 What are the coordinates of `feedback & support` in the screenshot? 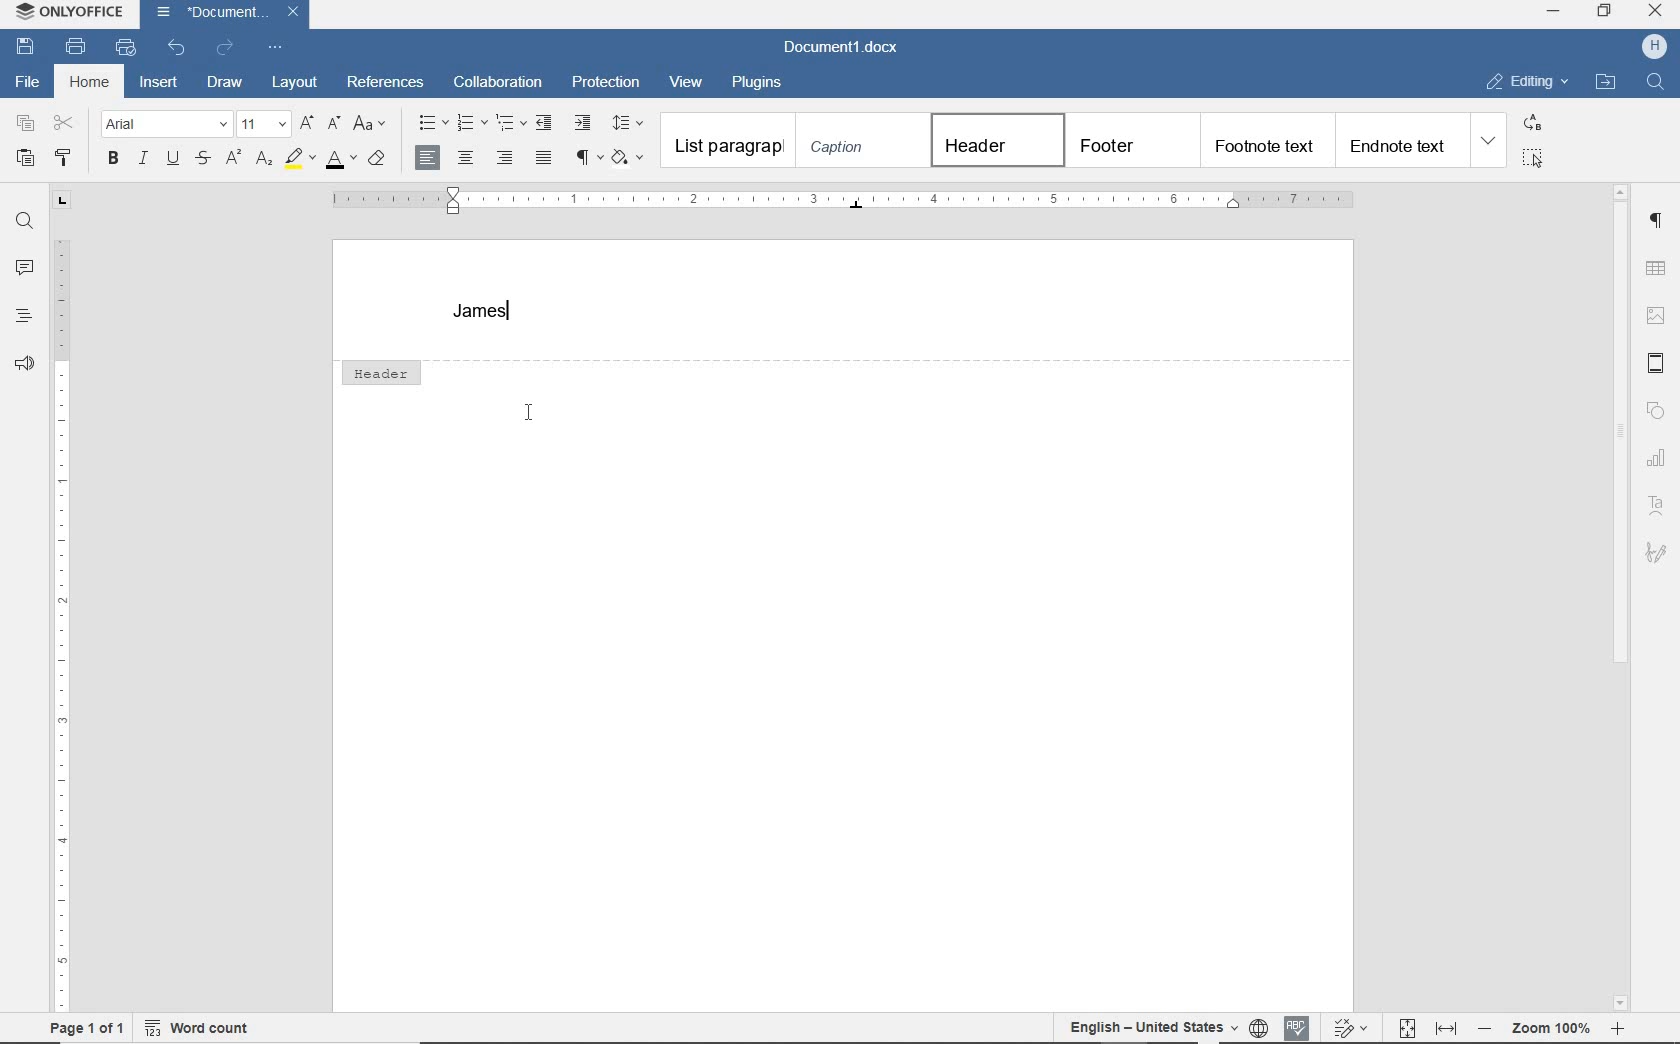 It's located at (22, 365).